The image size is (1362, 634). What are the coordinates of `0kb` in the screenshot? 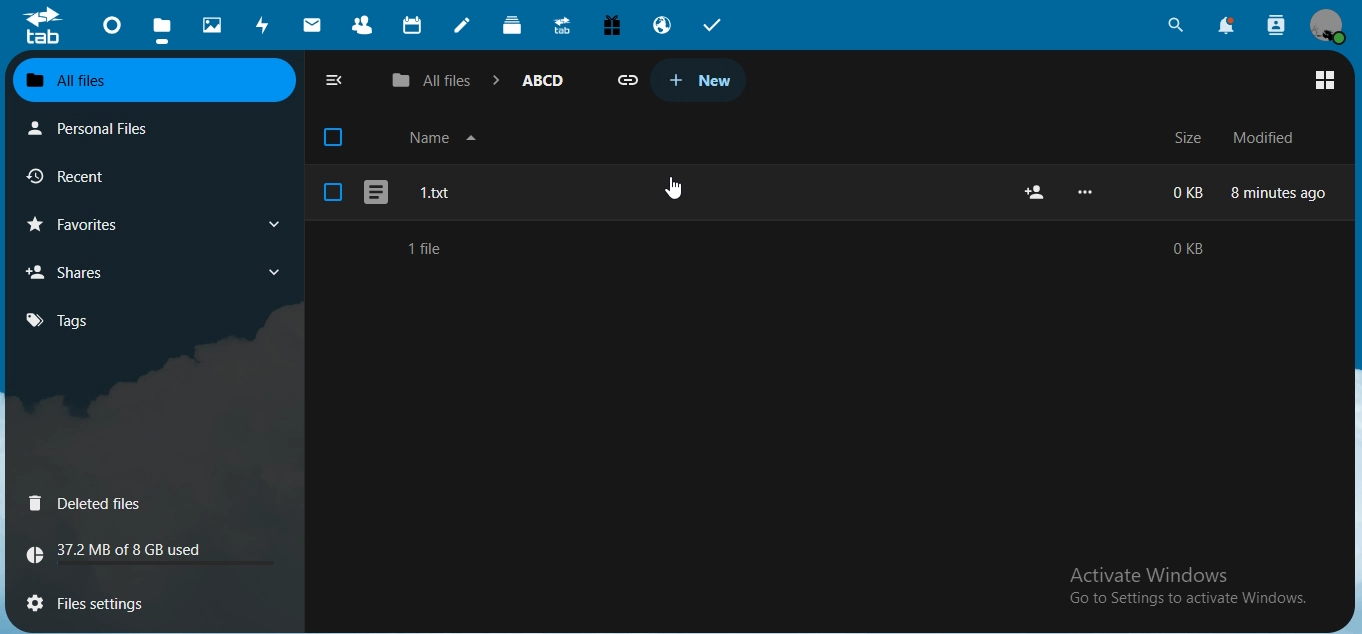 It's located at (1191, 247).